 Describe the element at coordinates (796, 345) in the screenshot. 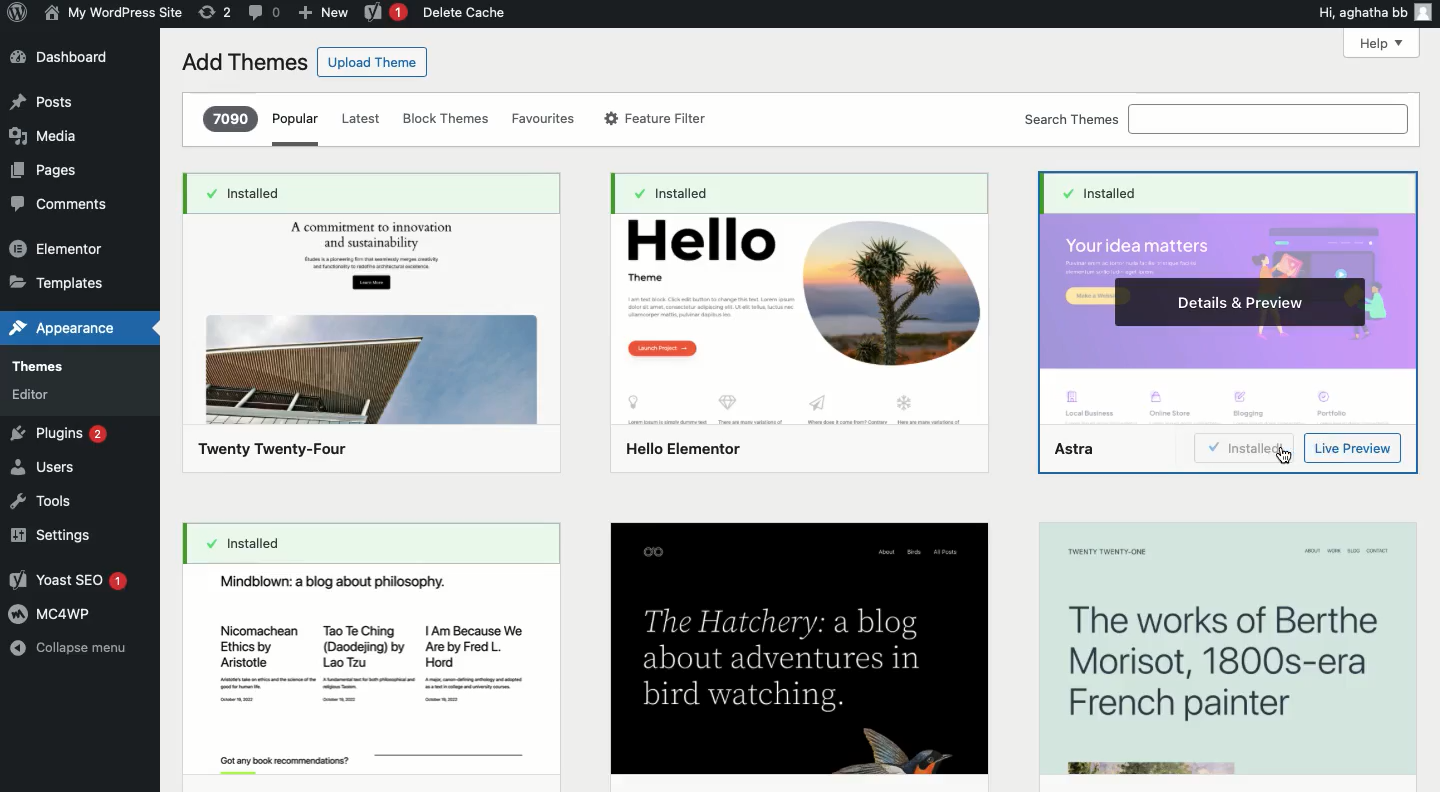

I see `Hello elementor Theme` at that location.